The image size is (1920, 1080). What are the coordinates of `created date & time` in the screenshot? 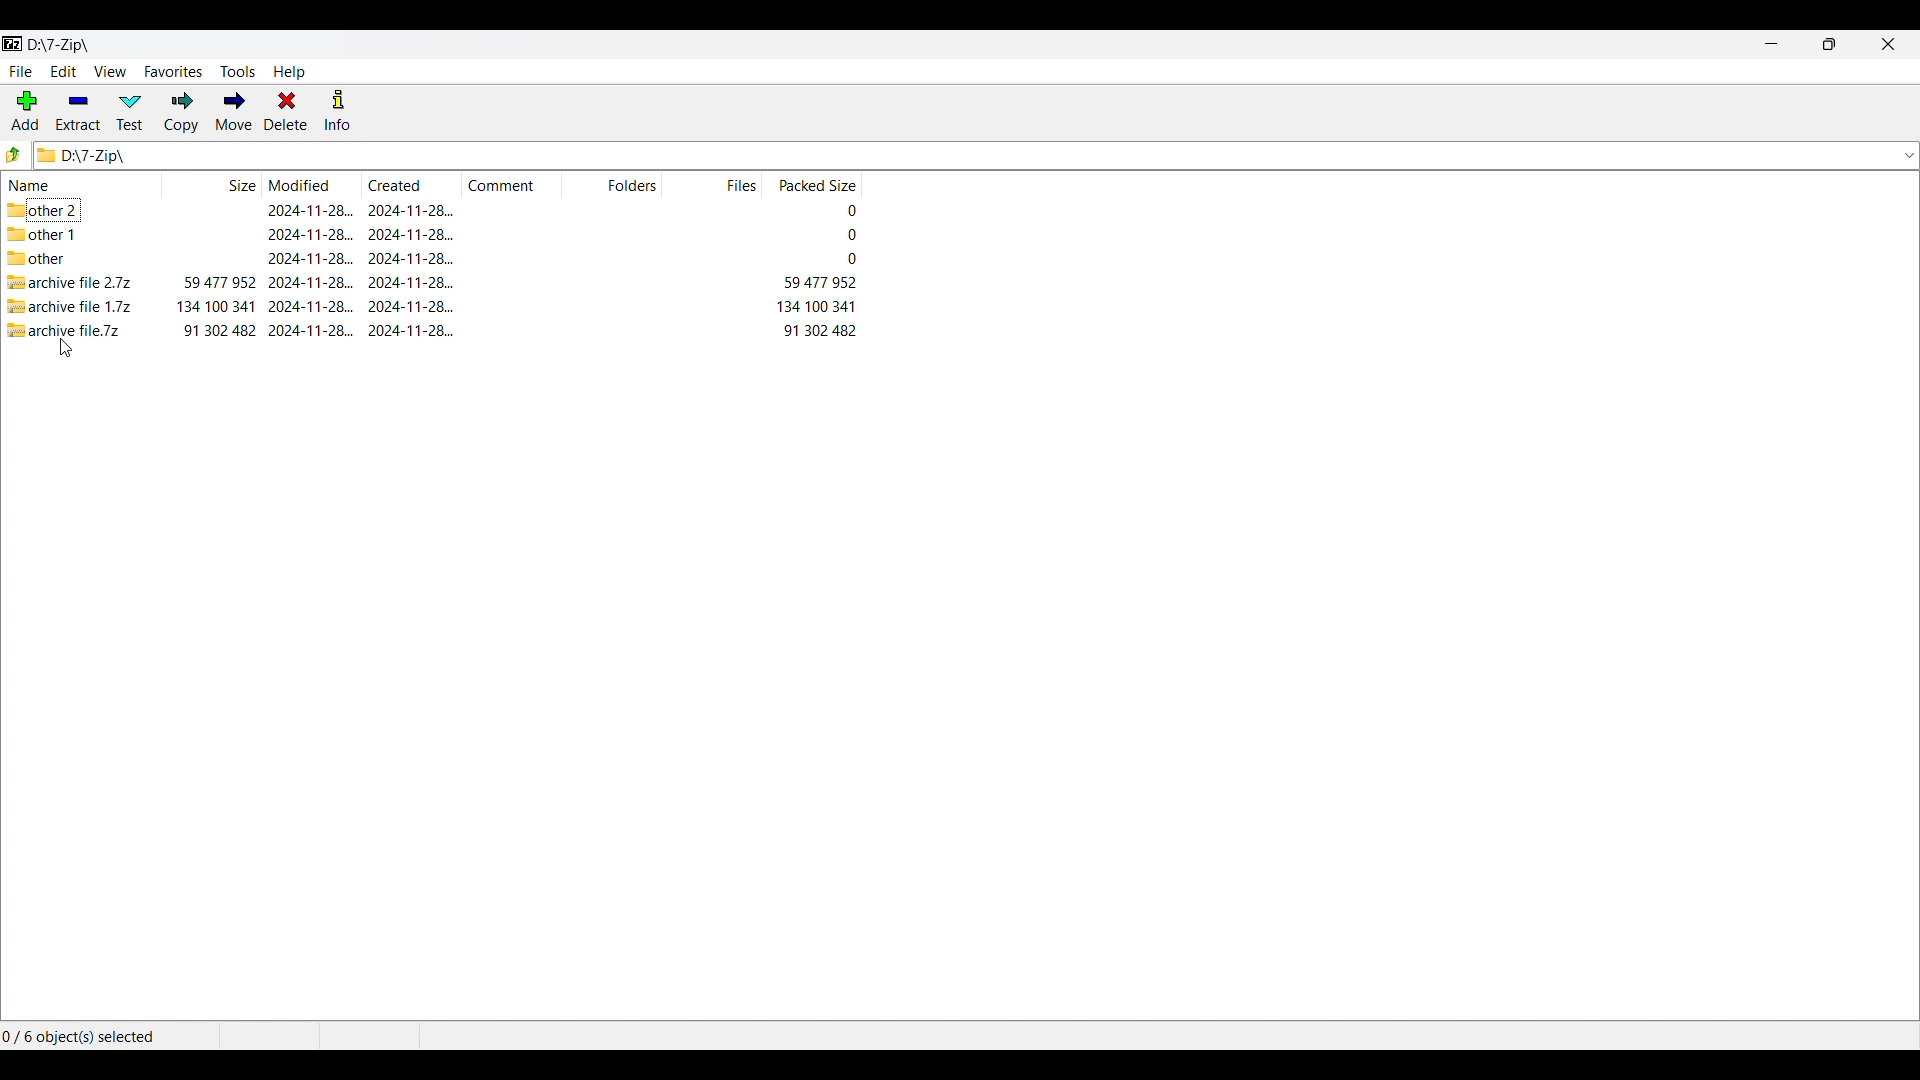 It's located at (411, 258).